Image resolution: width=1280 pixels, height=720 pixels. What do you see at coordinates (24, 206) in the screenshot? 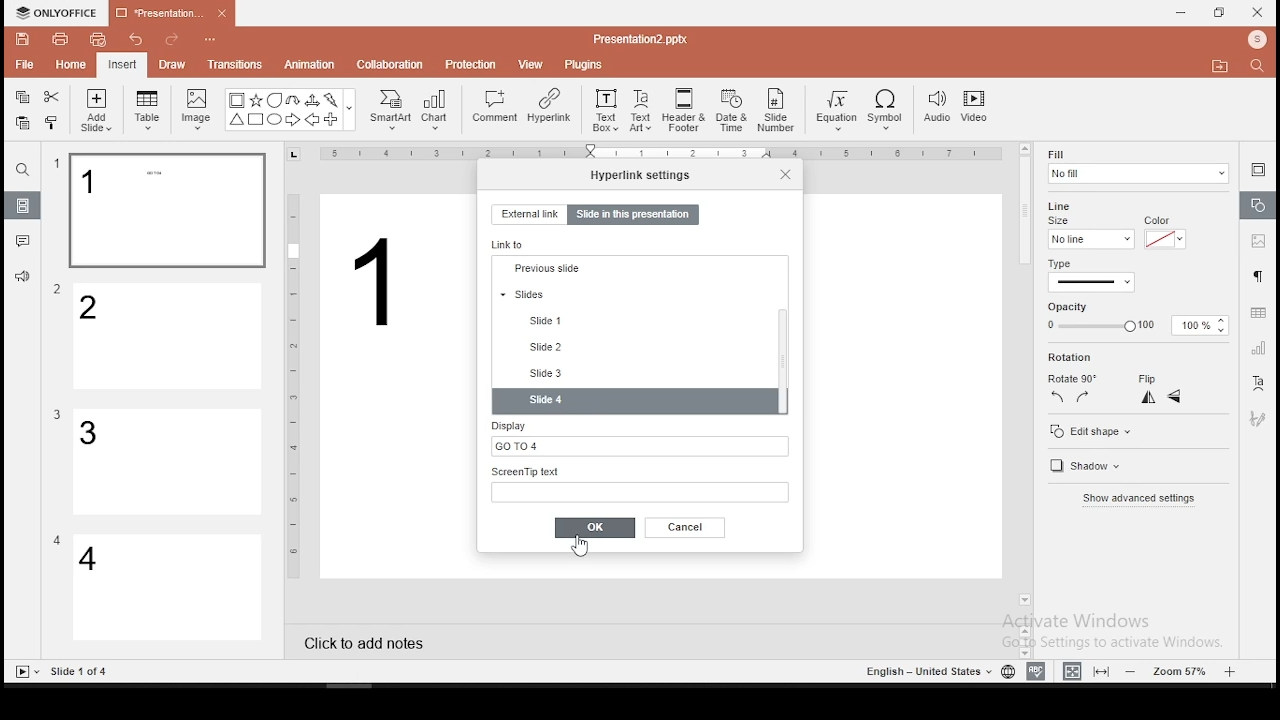
I see `slides` at bounding box center [24, 206].